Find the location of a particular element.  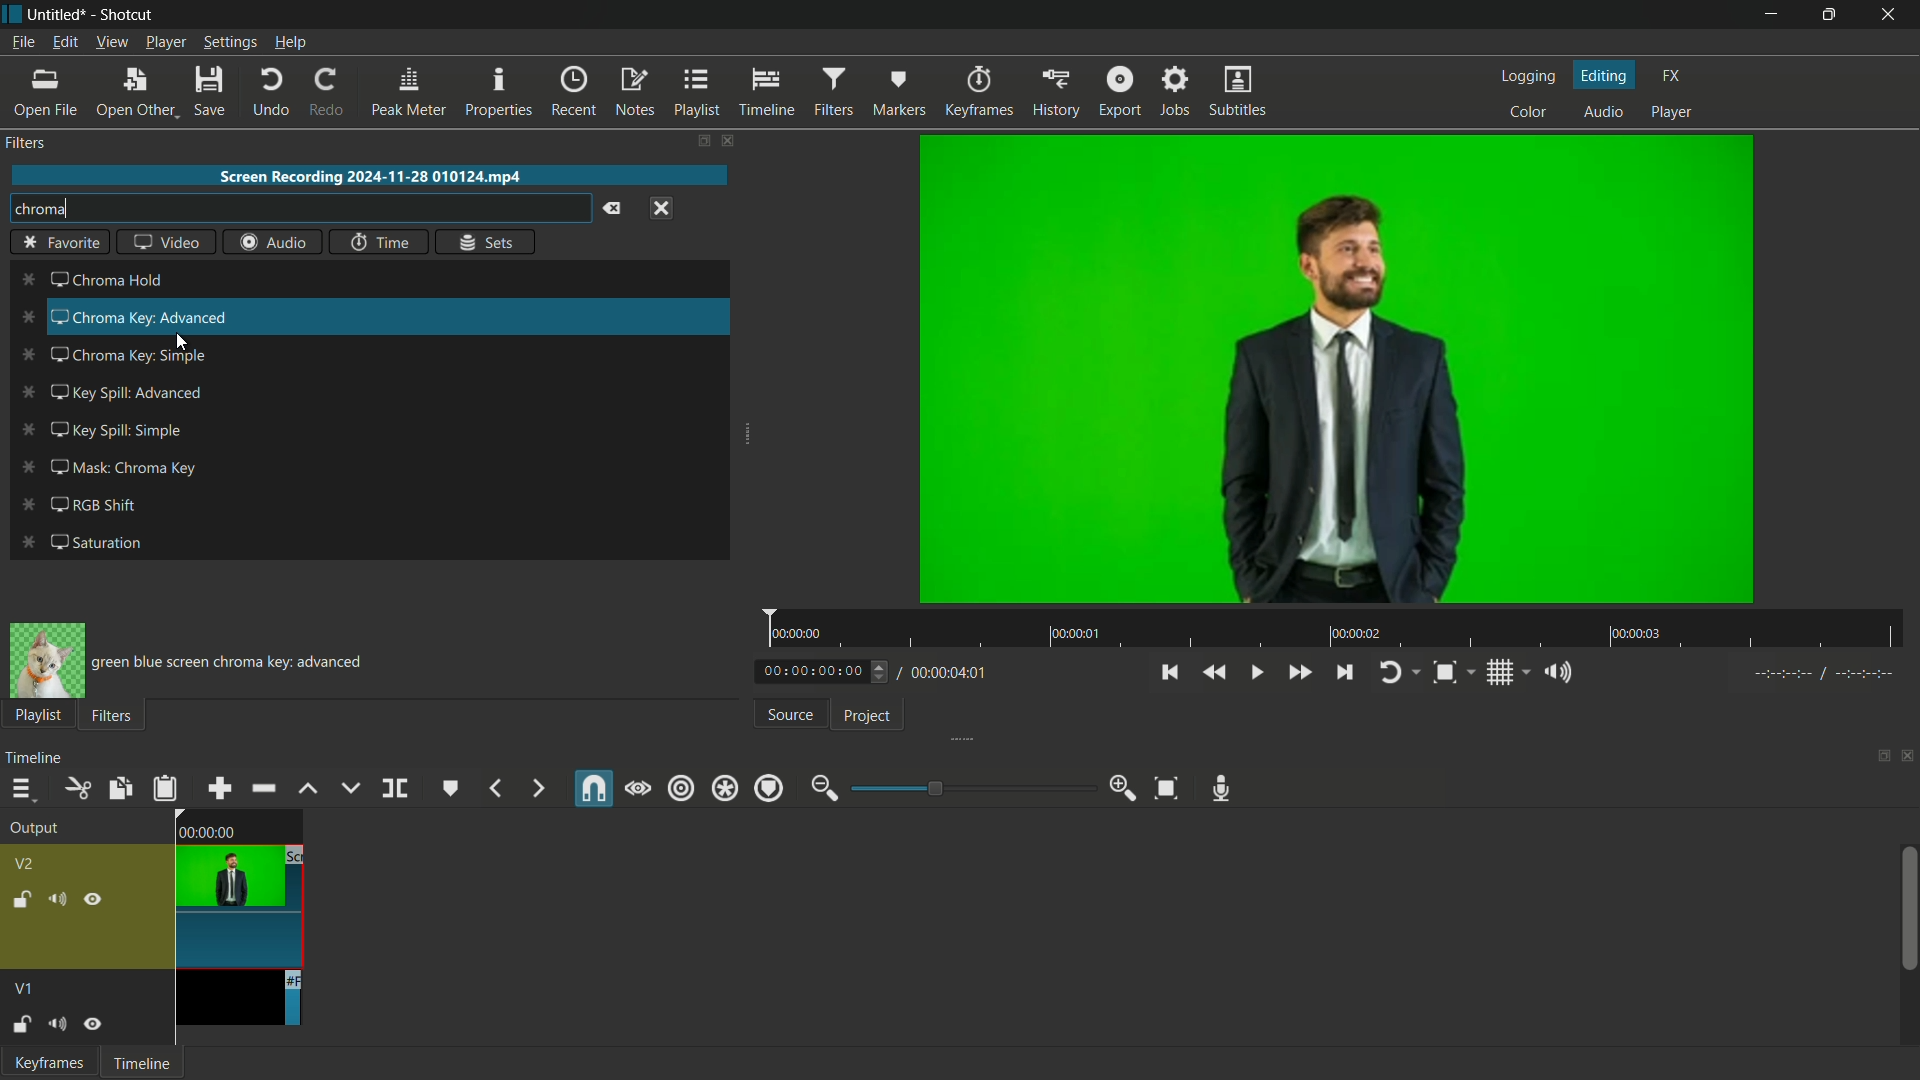

chroma hold is located at coordinates (110, 282).